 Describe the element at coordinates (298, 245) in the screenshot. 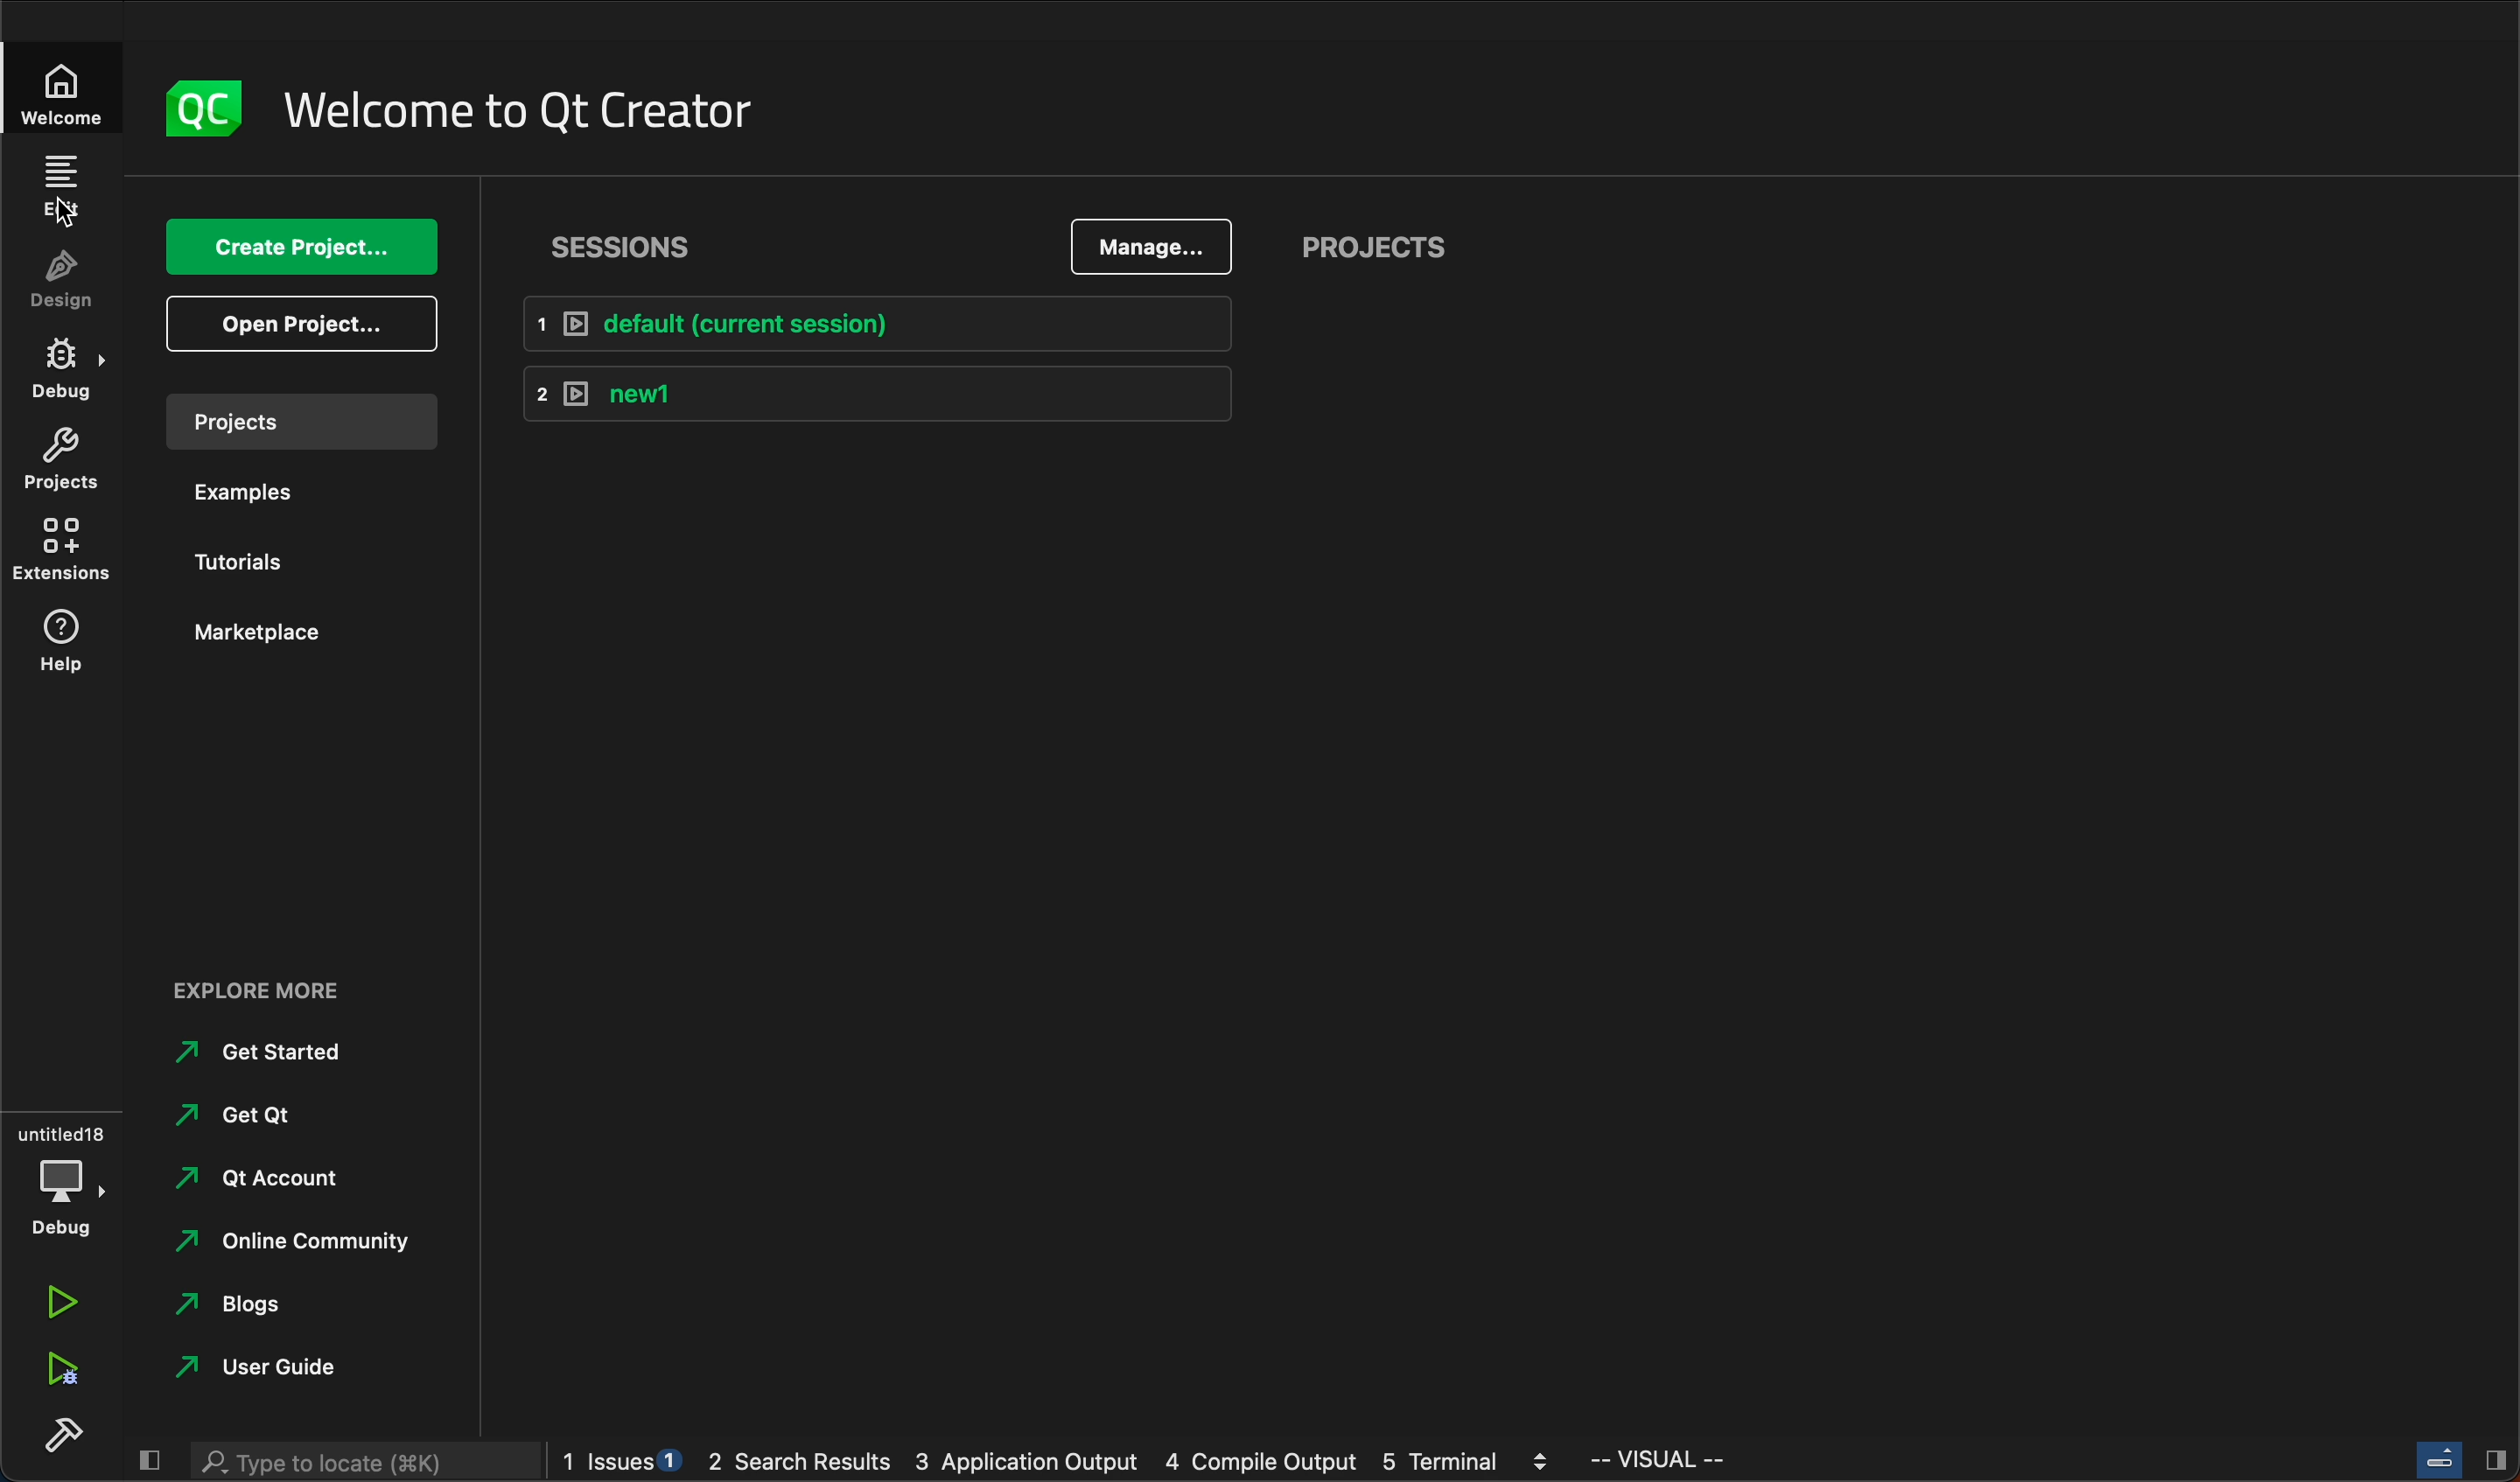

I see `create` at that location.